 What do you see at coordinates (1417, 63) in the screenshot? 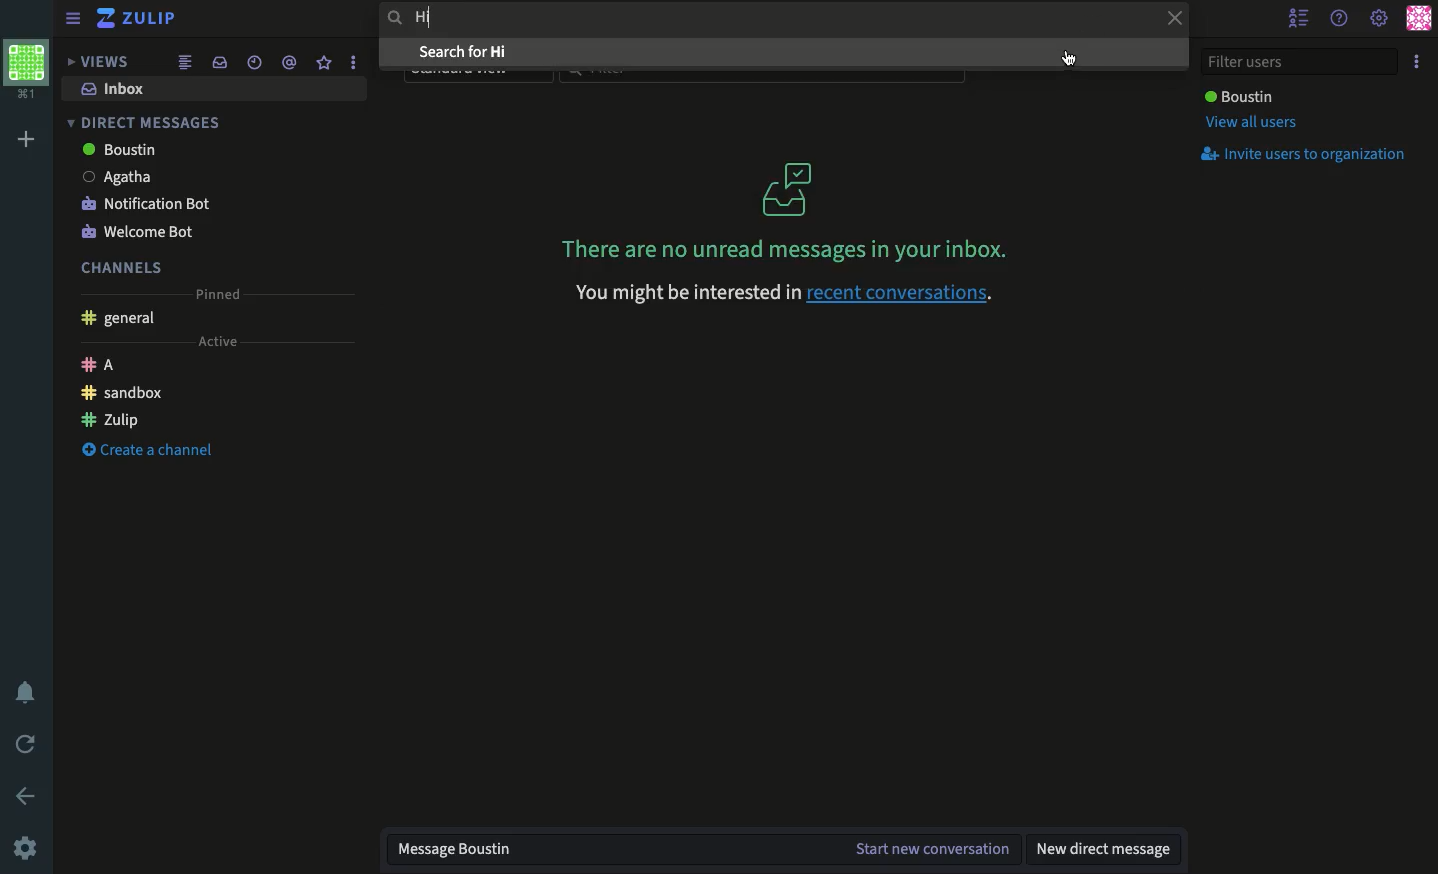
I see `Options` at bounding box center [1417, 63].